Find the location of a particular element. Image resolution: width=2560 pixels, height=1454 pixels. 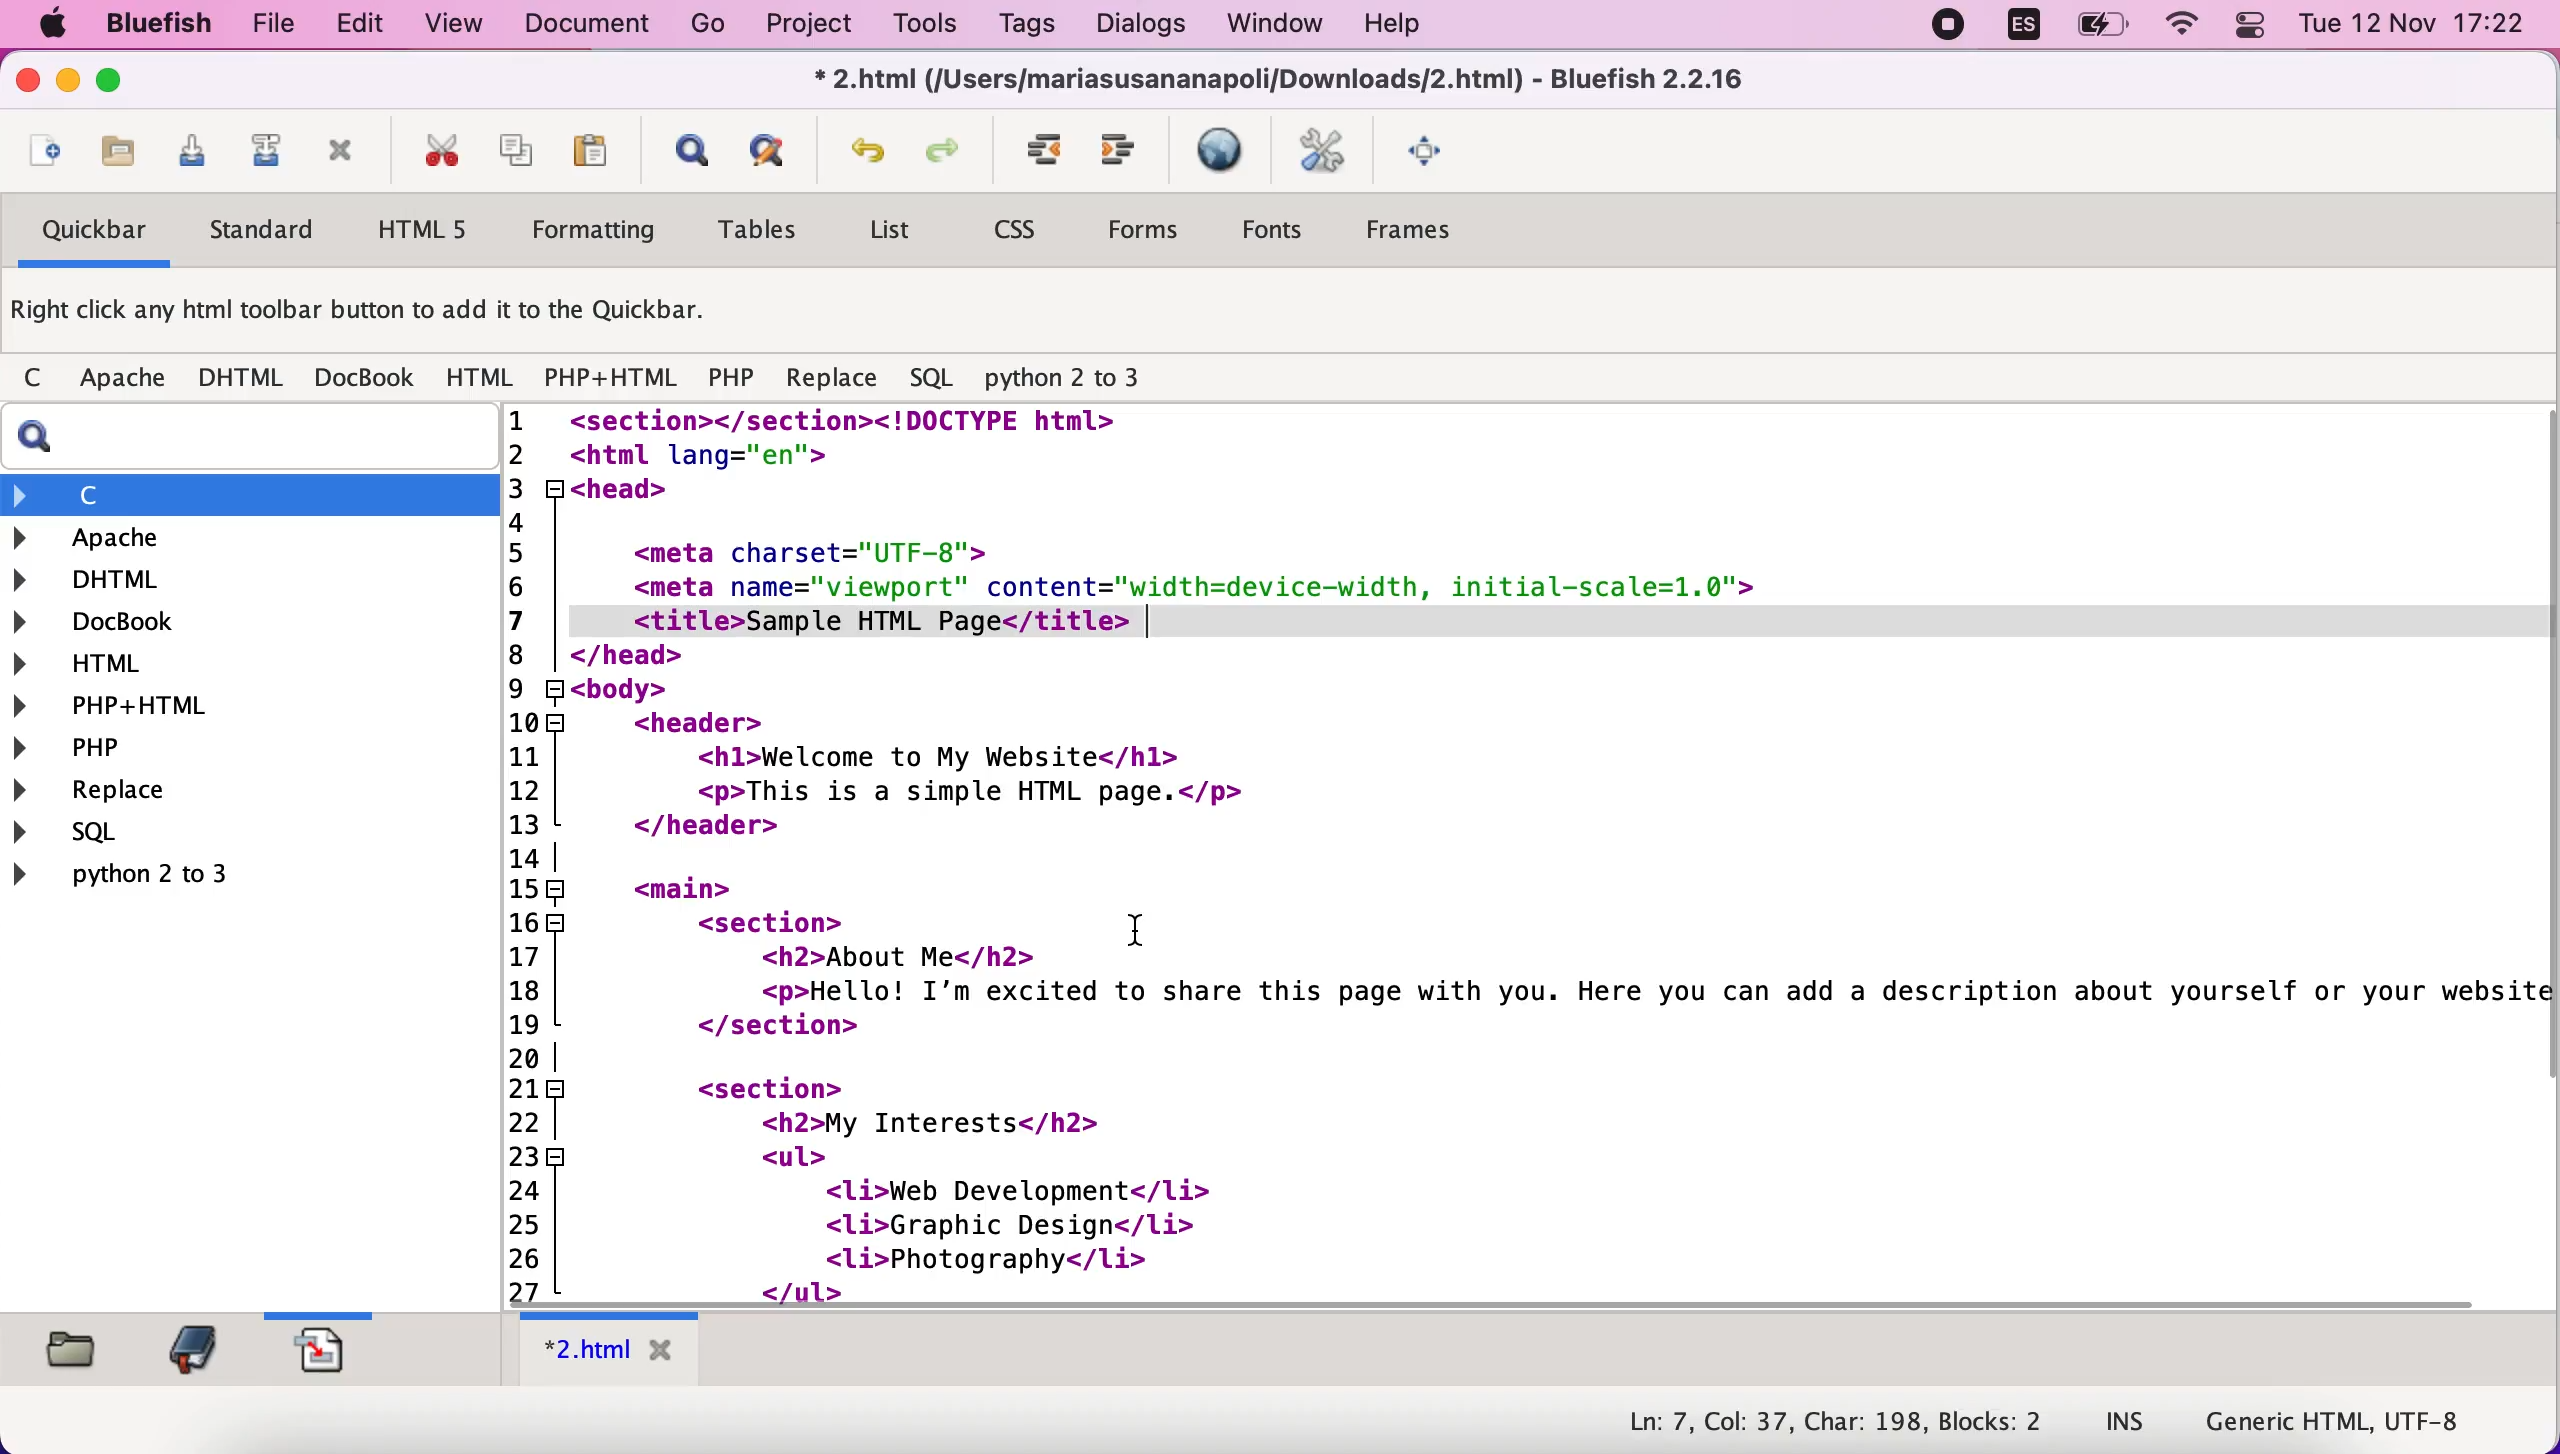

scroll bar is located at coordinates (1501, 1300).